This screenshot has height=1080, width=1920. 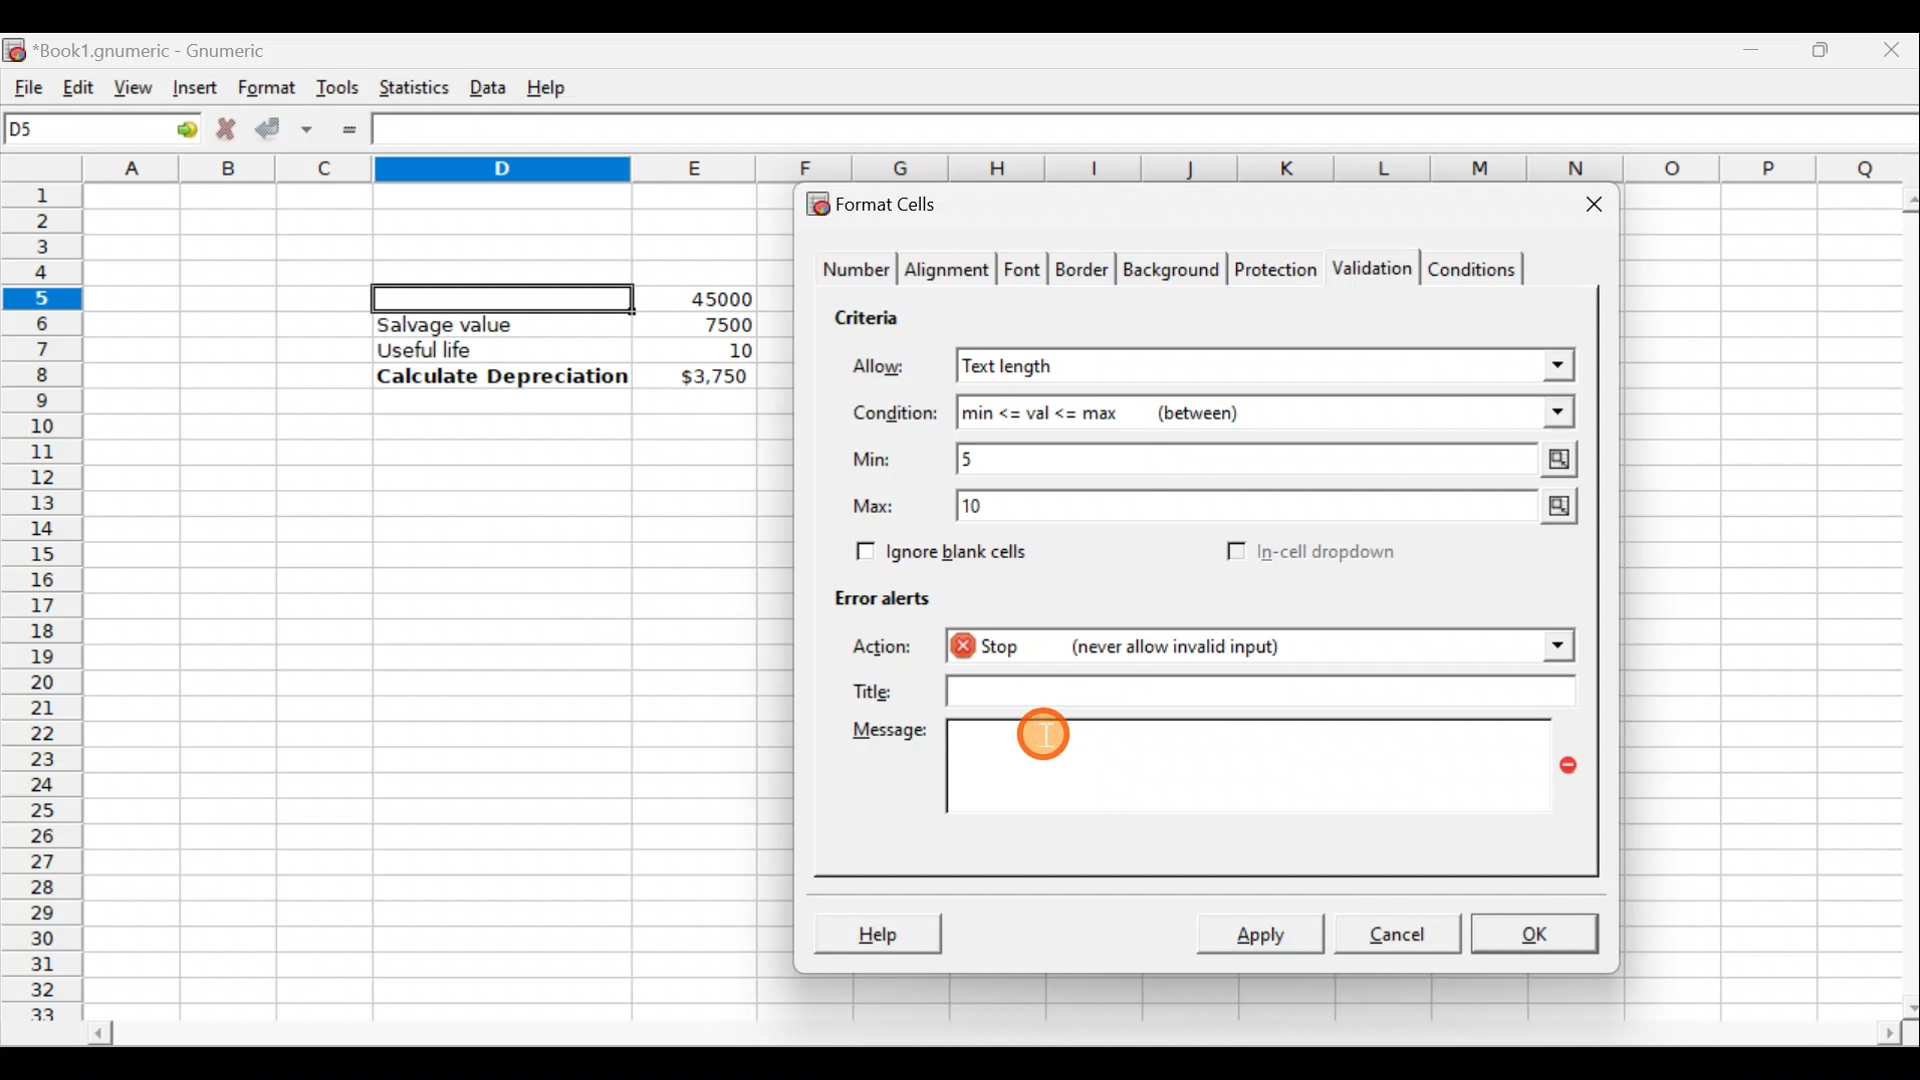 What do you see at coordinates (851, 272) in the screenshot?
I see `Number` at bounding box center [851, 272].